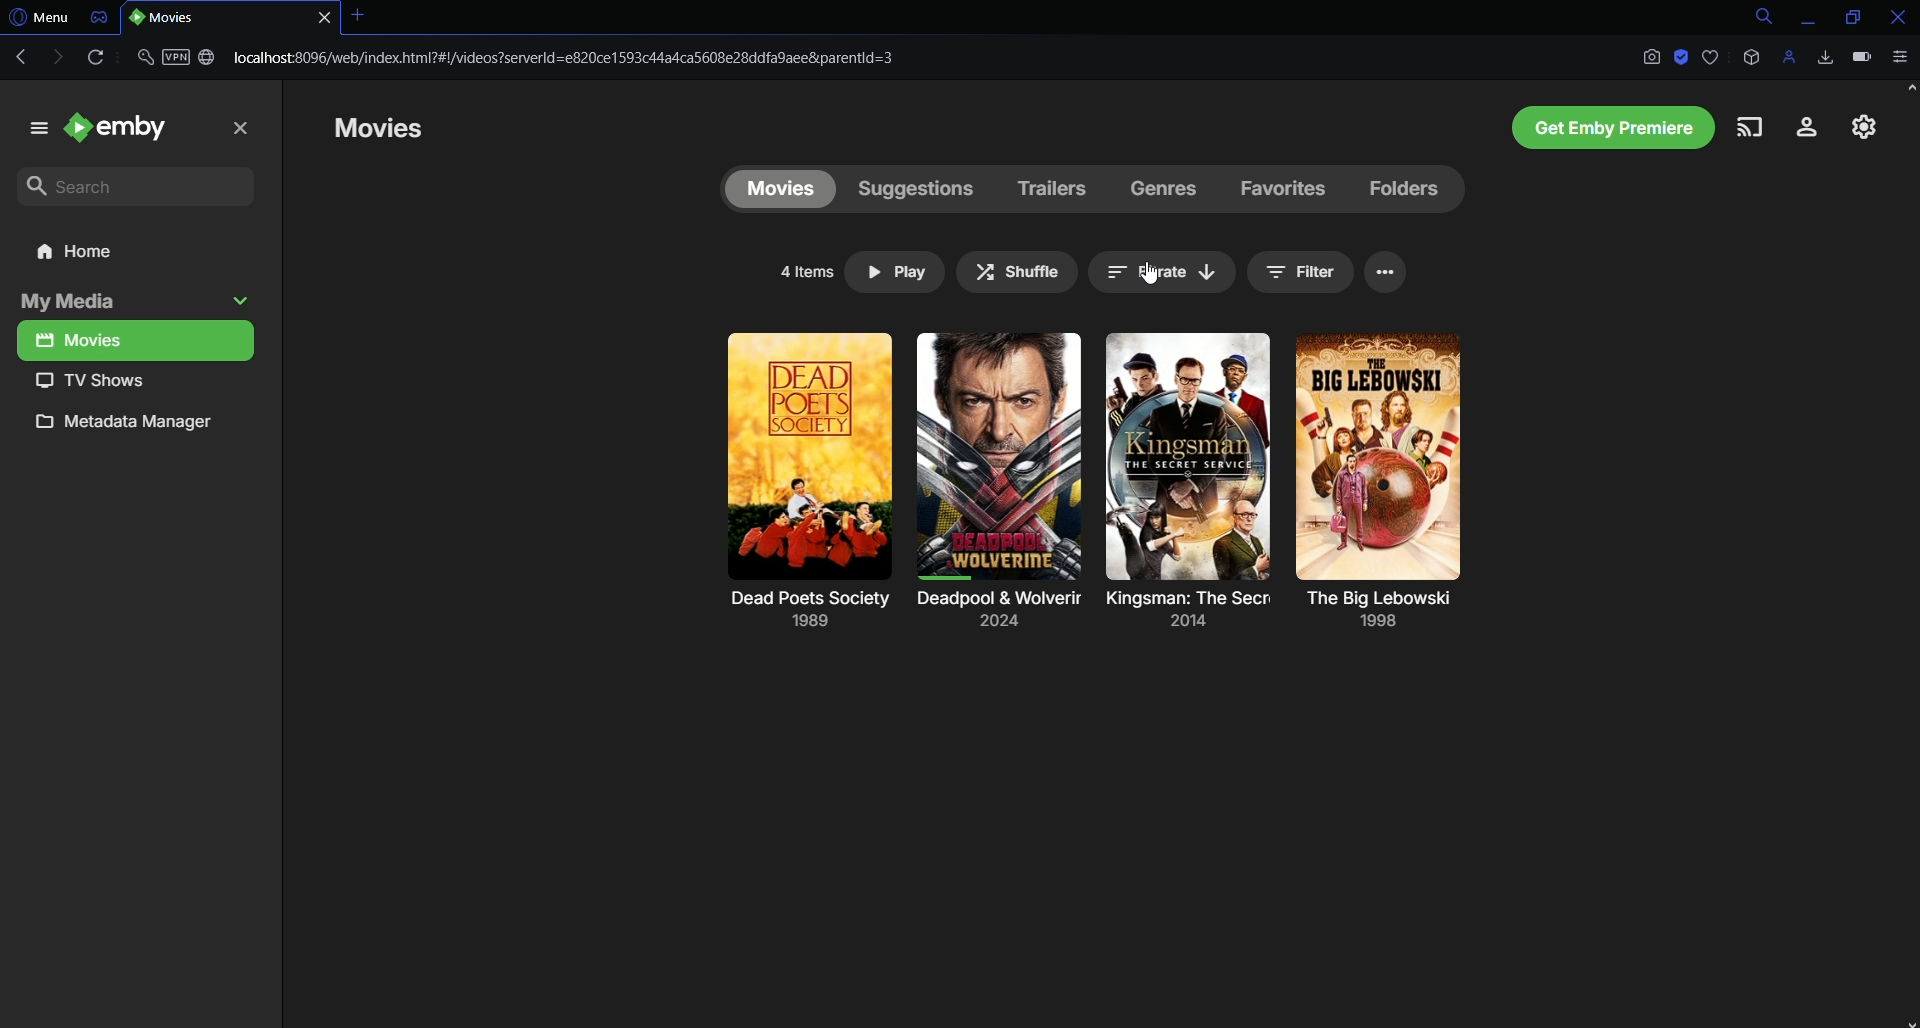  Describe the element at coordinates (242, 128) in the screenshot. I see `close sidebar` at that location.